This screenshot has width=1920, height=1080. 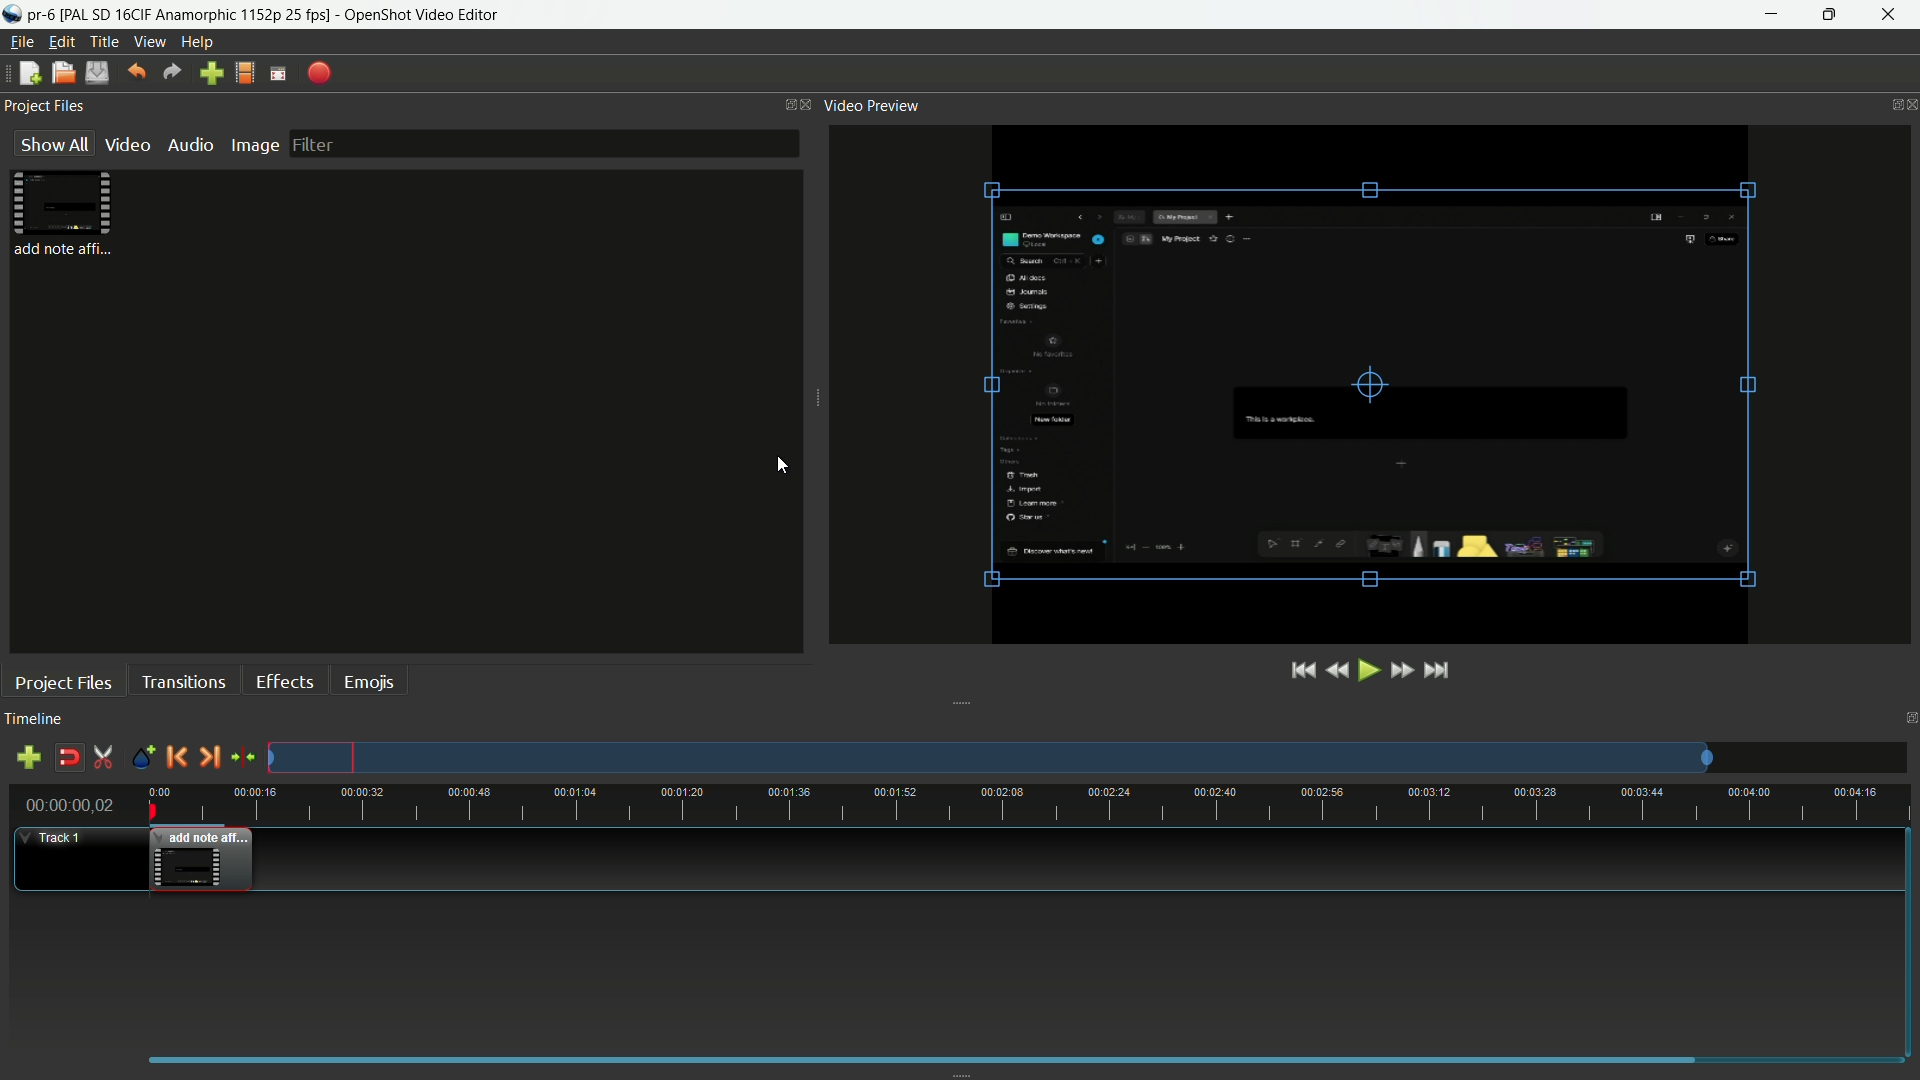 I want to click on video preview, so click(x=1359, y=386).